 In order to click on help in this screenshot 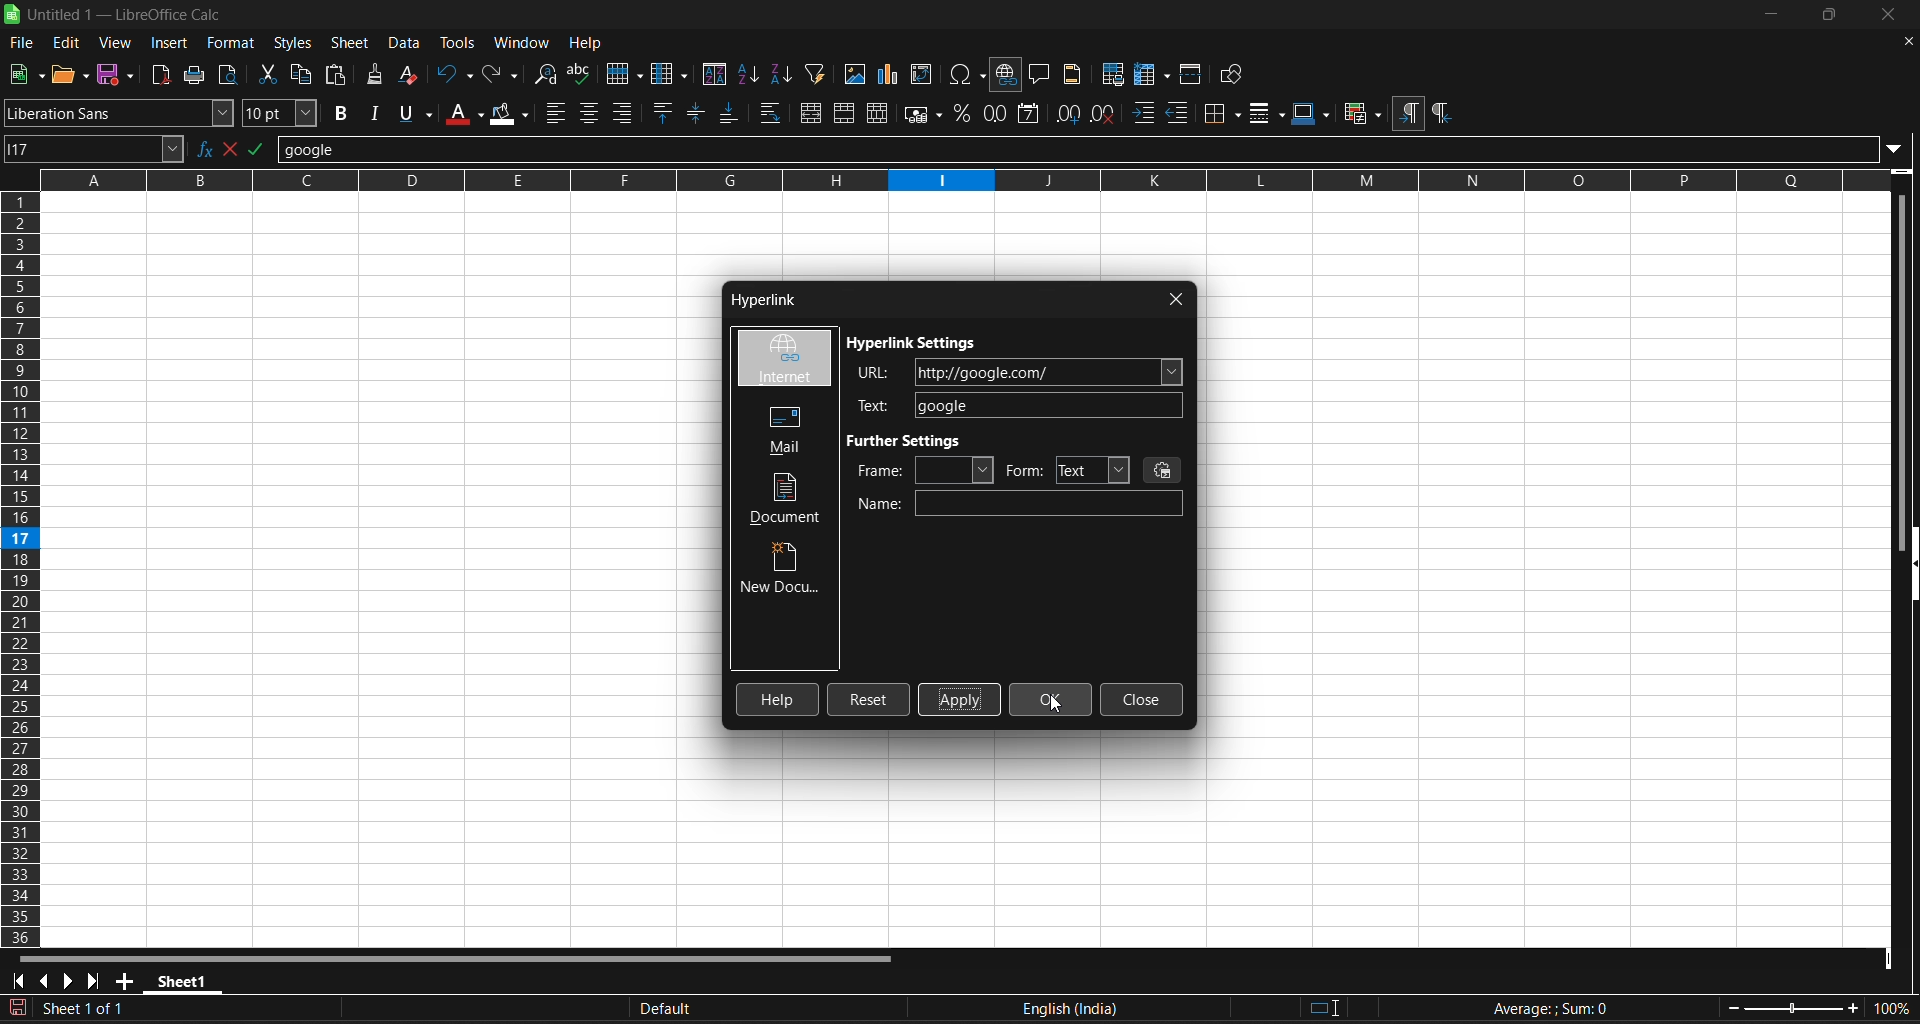, I will do `click(585, 41)`.